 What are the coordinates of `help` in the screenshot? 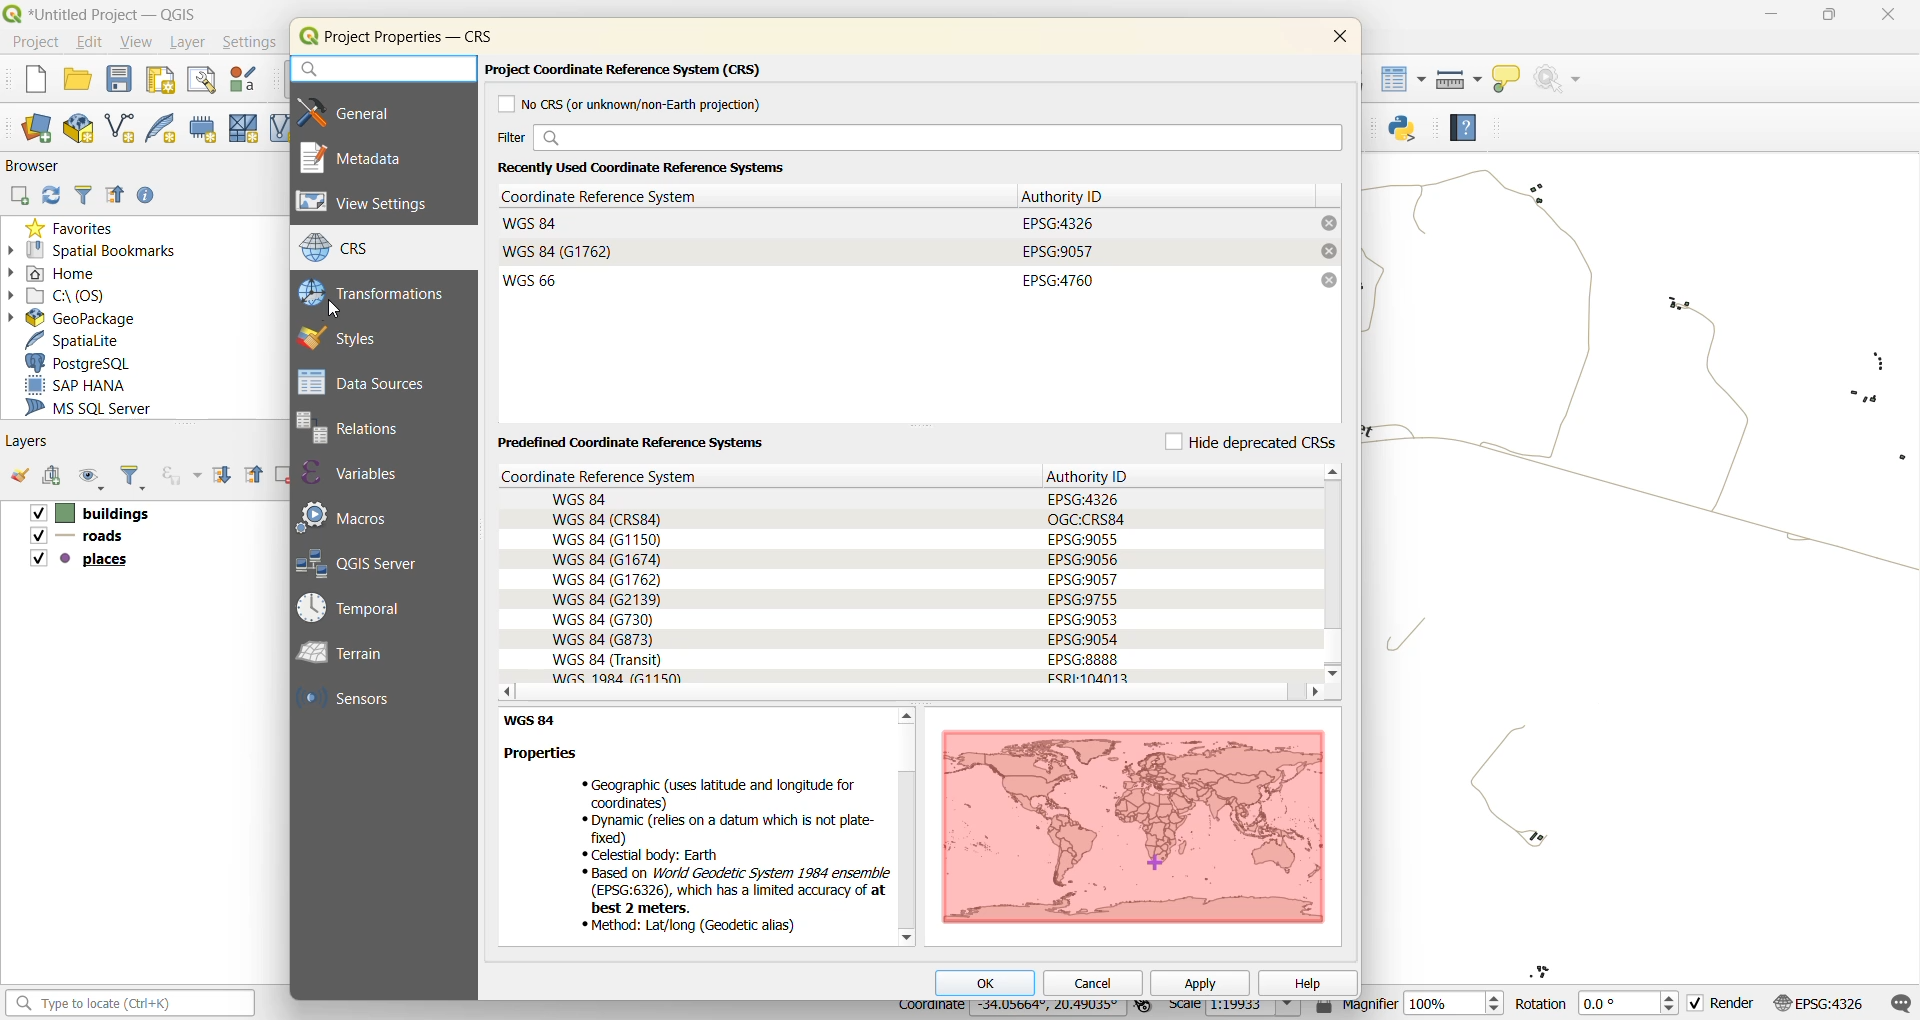 It's located at (1463, 125).